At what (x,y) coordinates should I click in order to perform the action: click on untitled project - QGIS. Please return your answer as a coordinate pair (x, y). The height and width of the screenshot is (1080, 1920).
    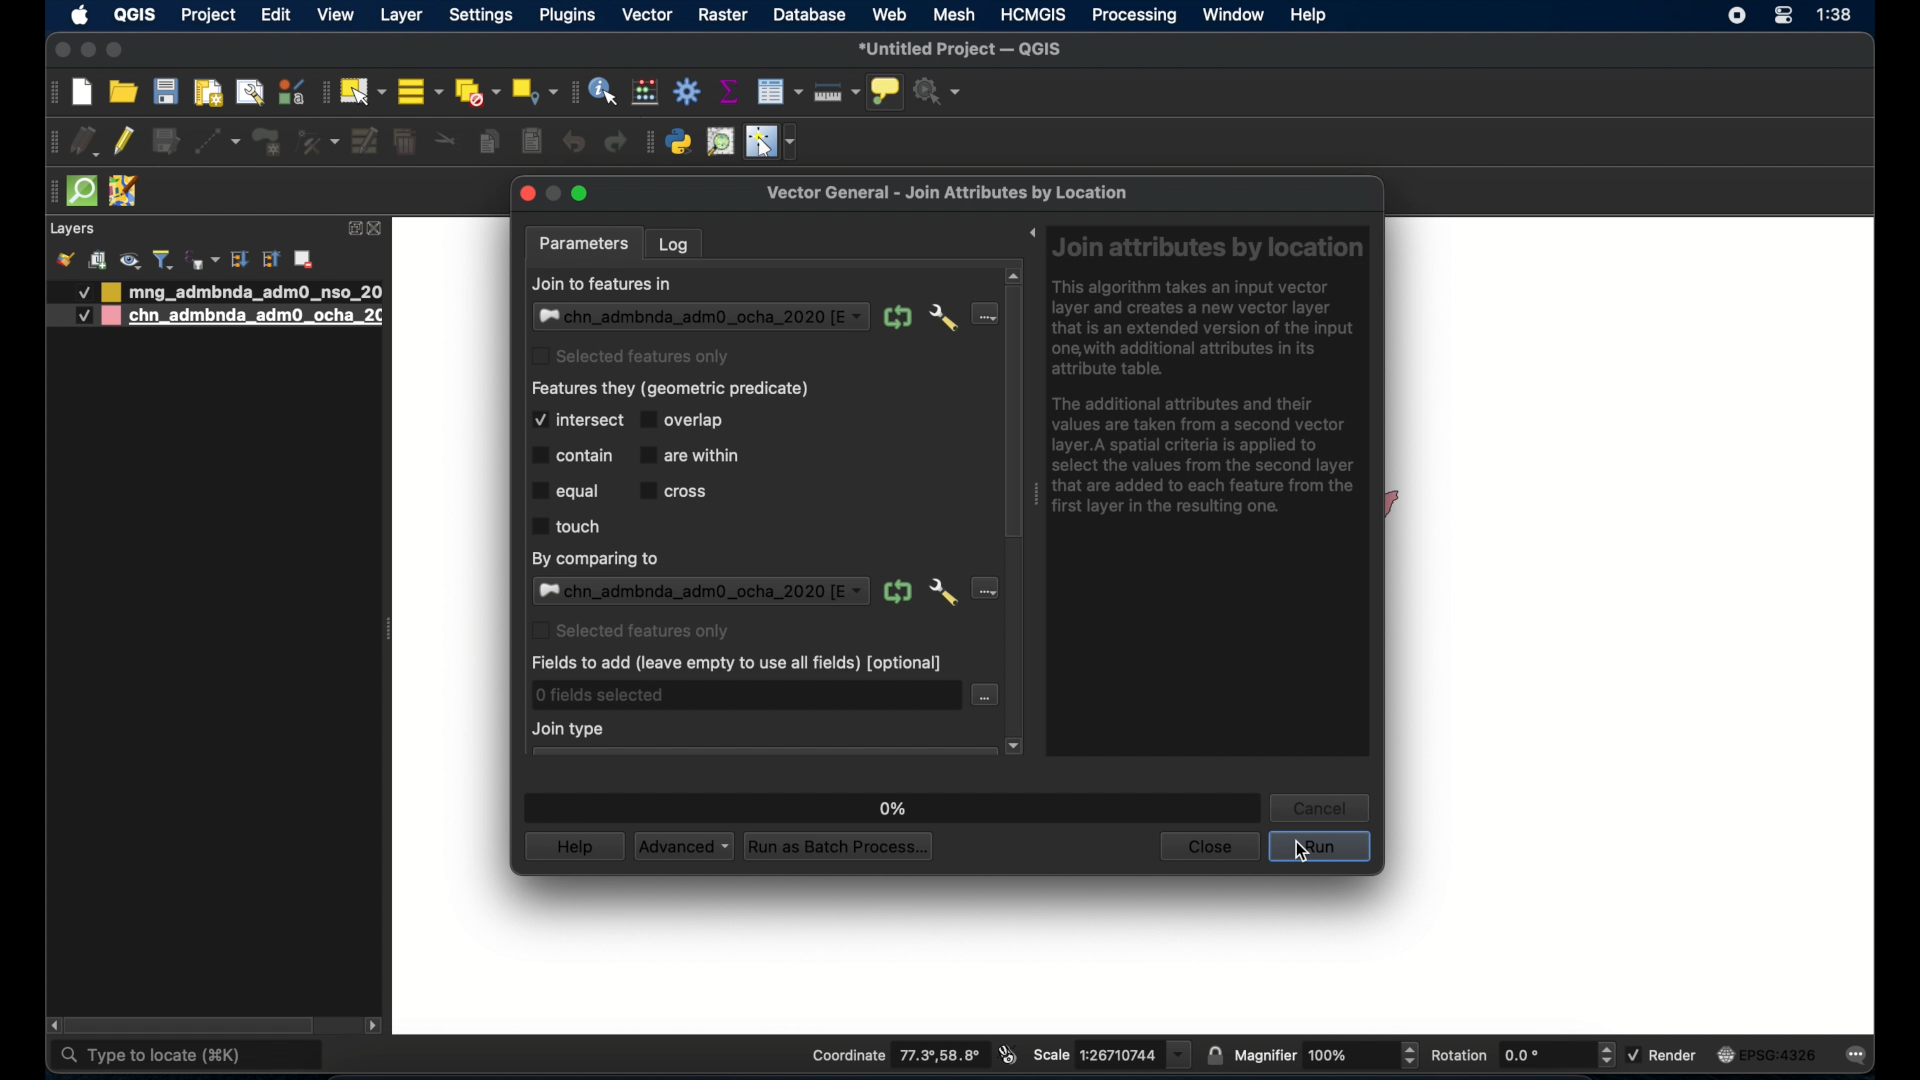
    Looking at the image, I should click on (962, 51).